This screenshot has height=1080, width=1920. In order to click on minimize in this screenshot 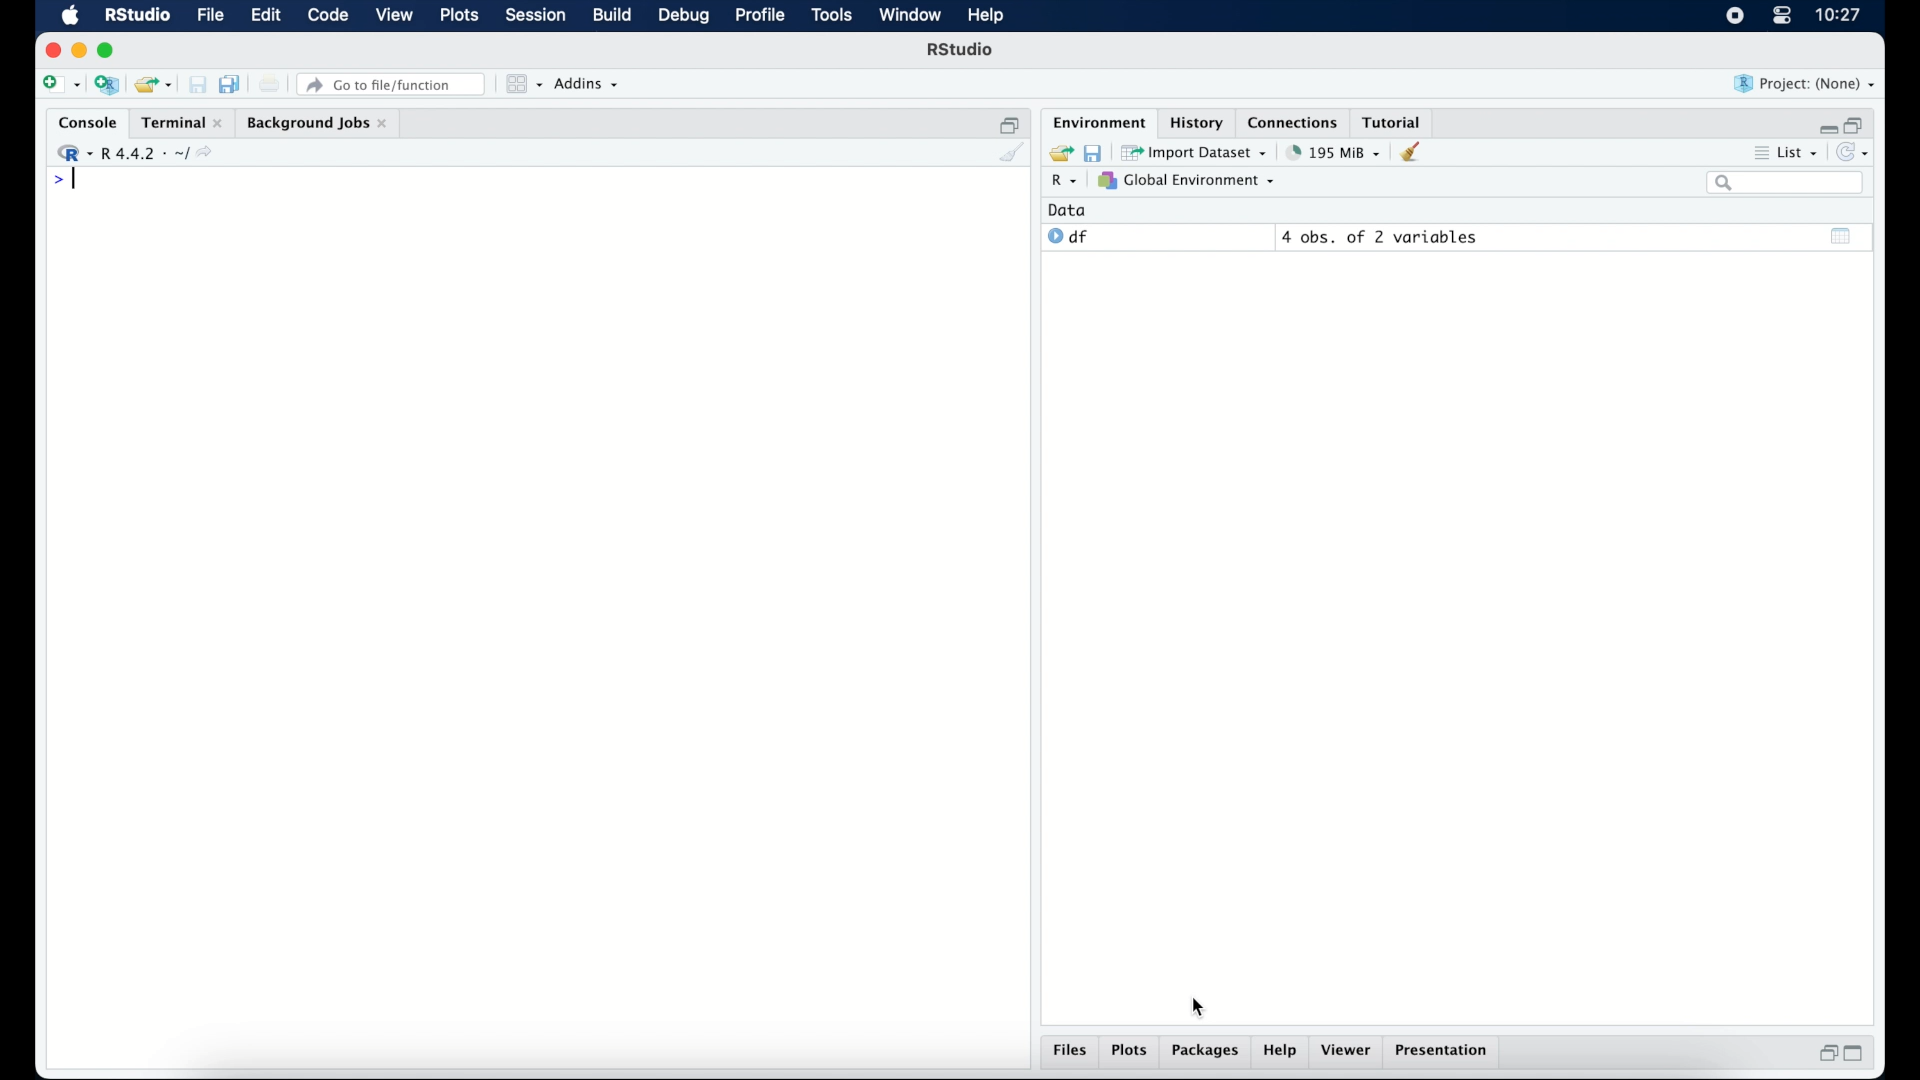, I will do `click(79, 50)`.